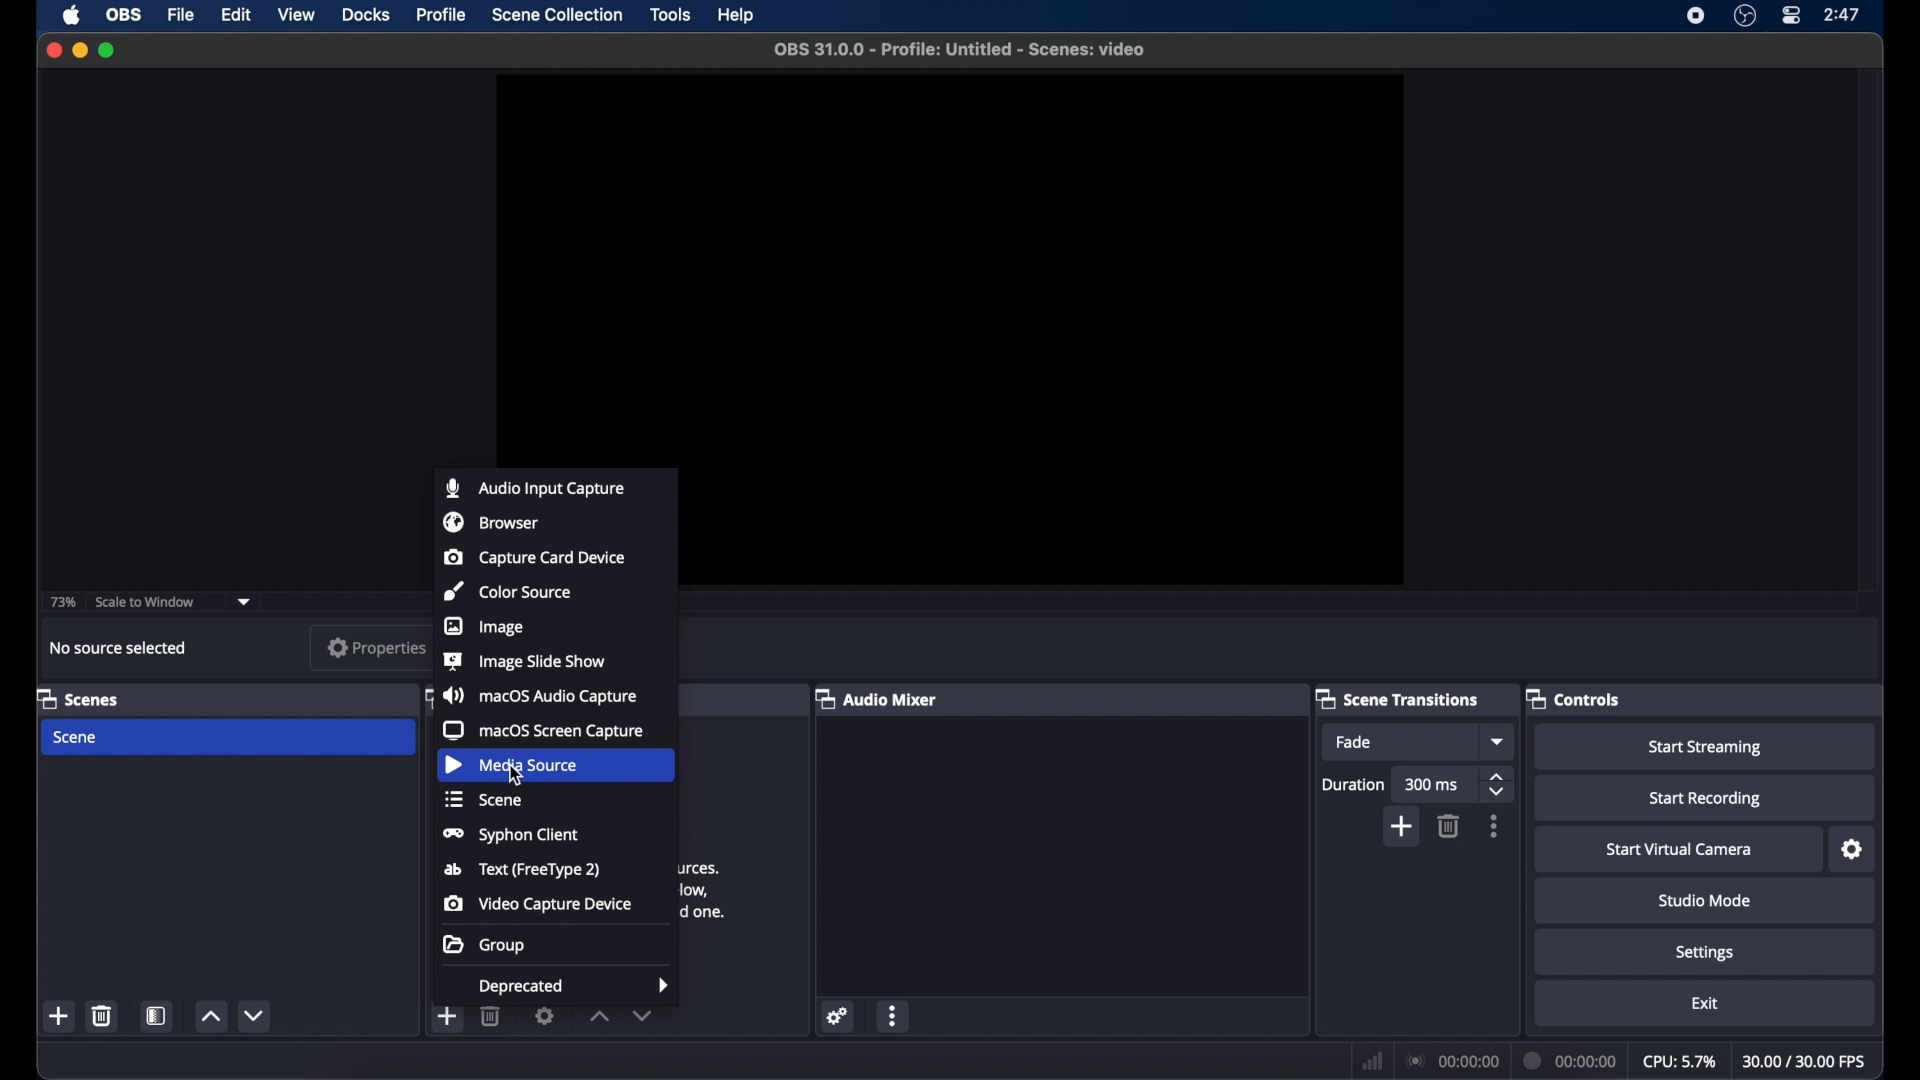 The height and width of the screenshot is (1080, 1920). What do you see at coordinates (1453, 1061) in the screenshot?
I see `connection` at bounding box center [1453, 1061].